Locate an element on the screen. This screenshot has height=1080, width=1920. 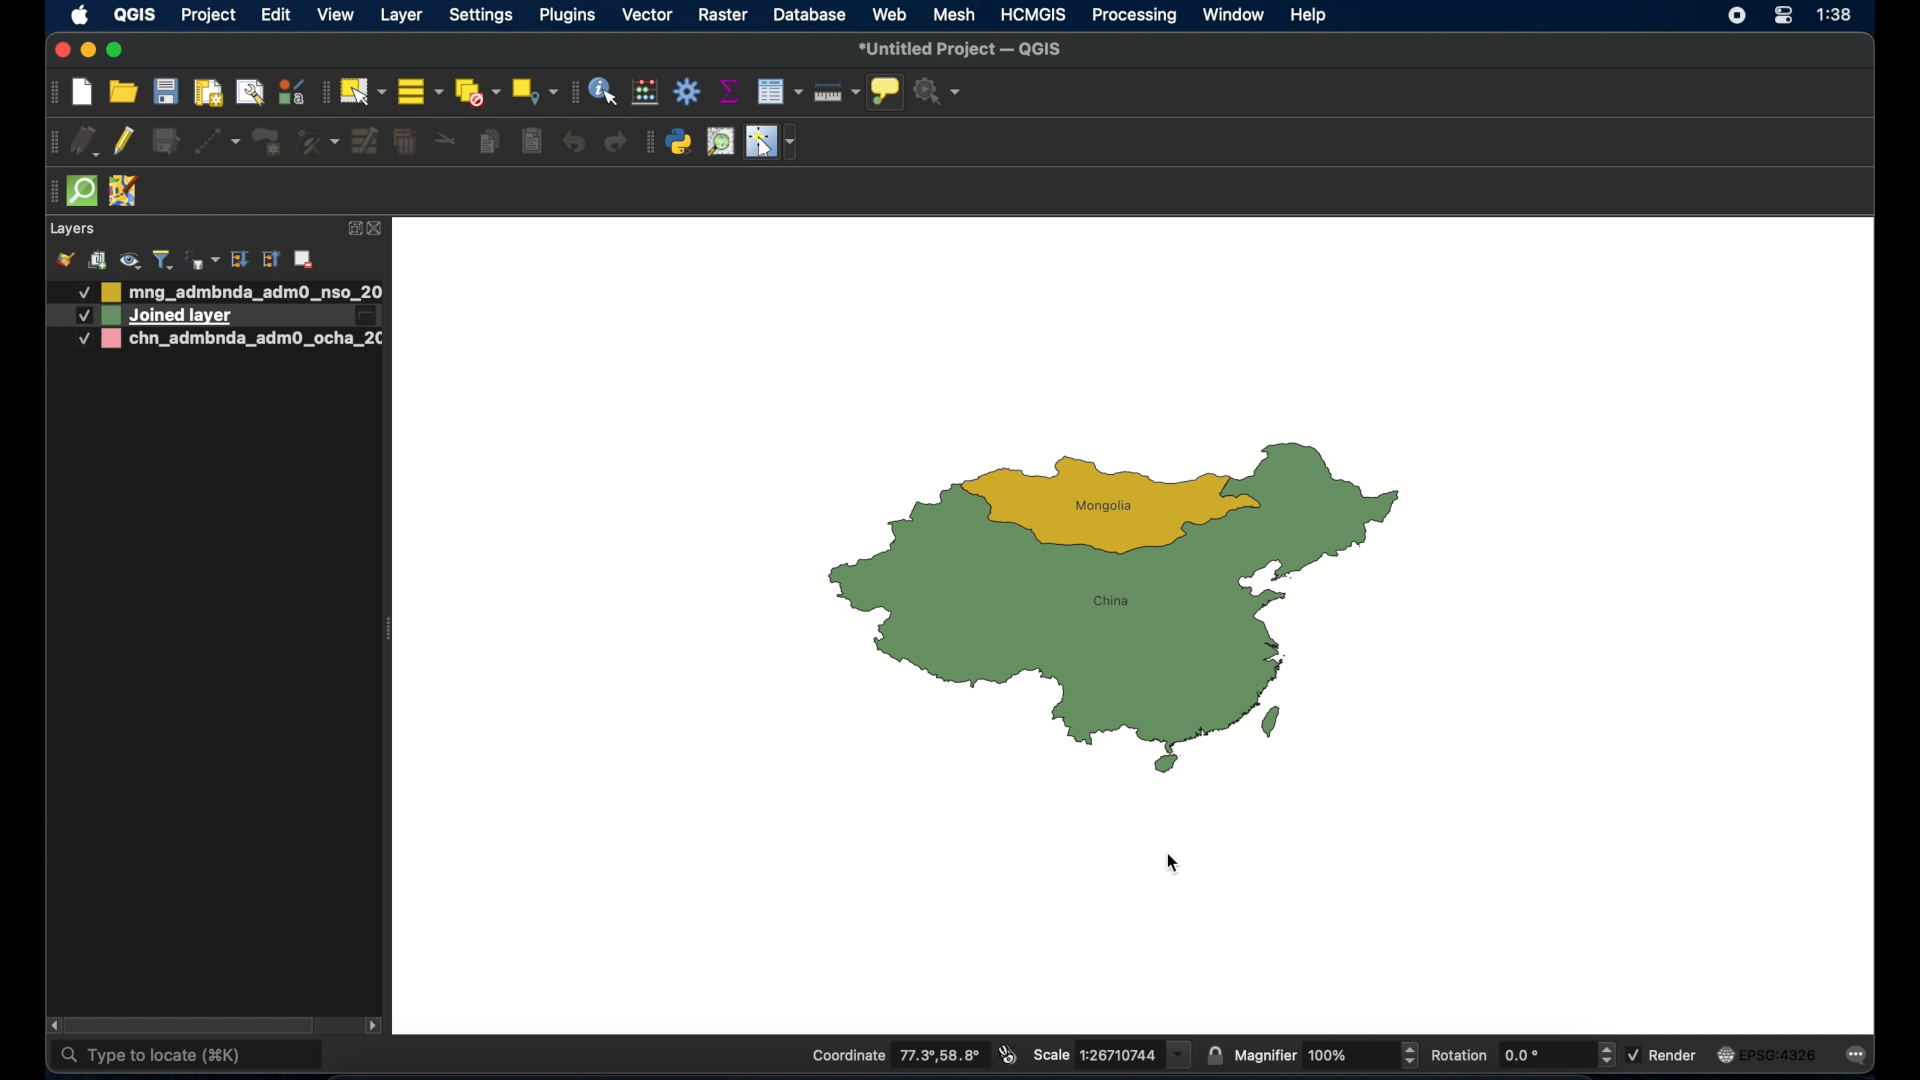
osm place search is located at coordinates (721, 143).